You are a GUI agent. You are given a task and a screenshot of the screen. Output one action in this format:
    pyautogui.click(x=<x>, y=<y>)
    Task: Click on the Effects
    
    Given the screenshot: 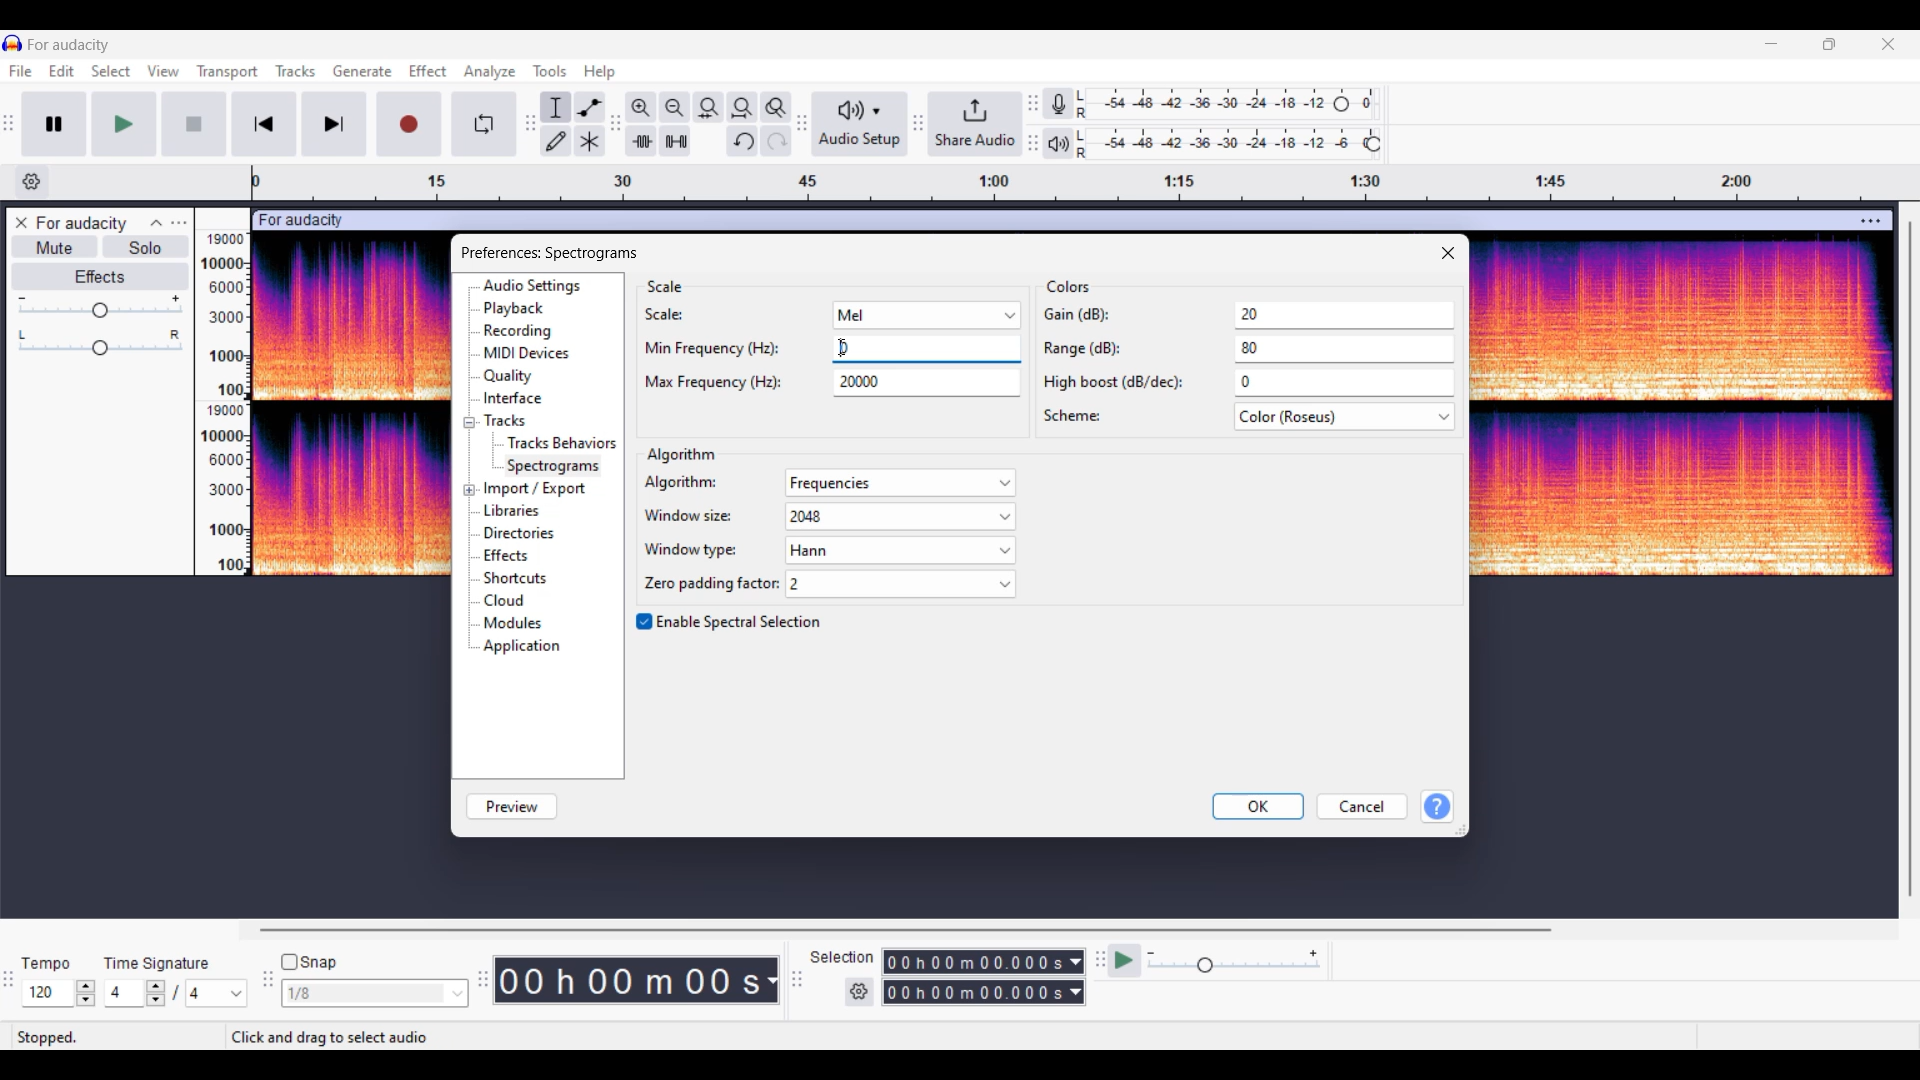 What is the action you would take?
    pyautogui.click(x=99, y=277)
    